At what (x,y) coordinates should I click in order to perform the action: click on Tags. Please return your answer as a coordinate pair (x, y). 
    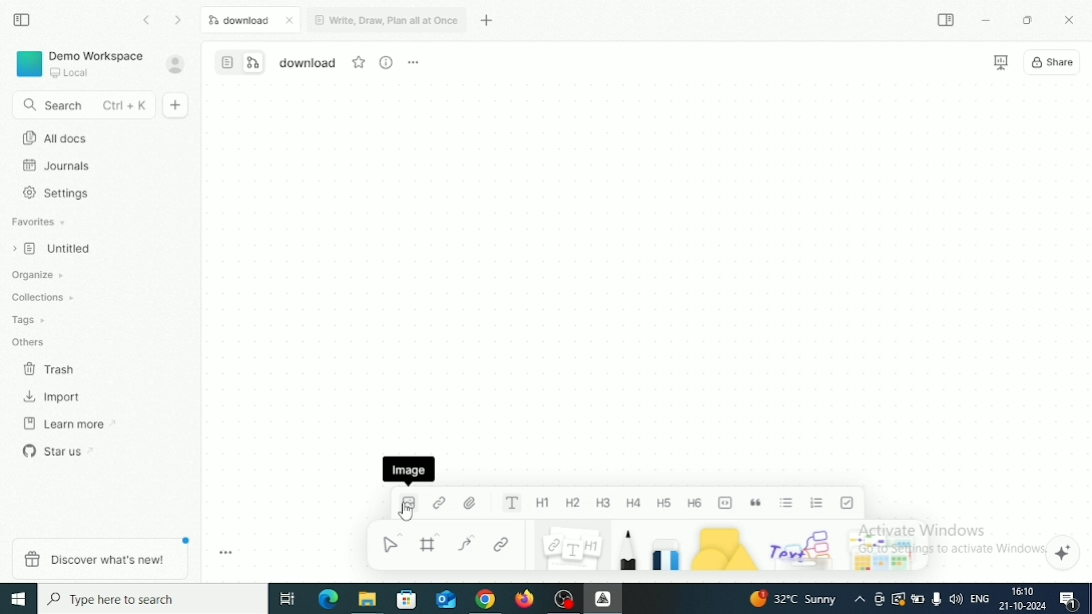
    Looking at the image, I should click on (33, 321).